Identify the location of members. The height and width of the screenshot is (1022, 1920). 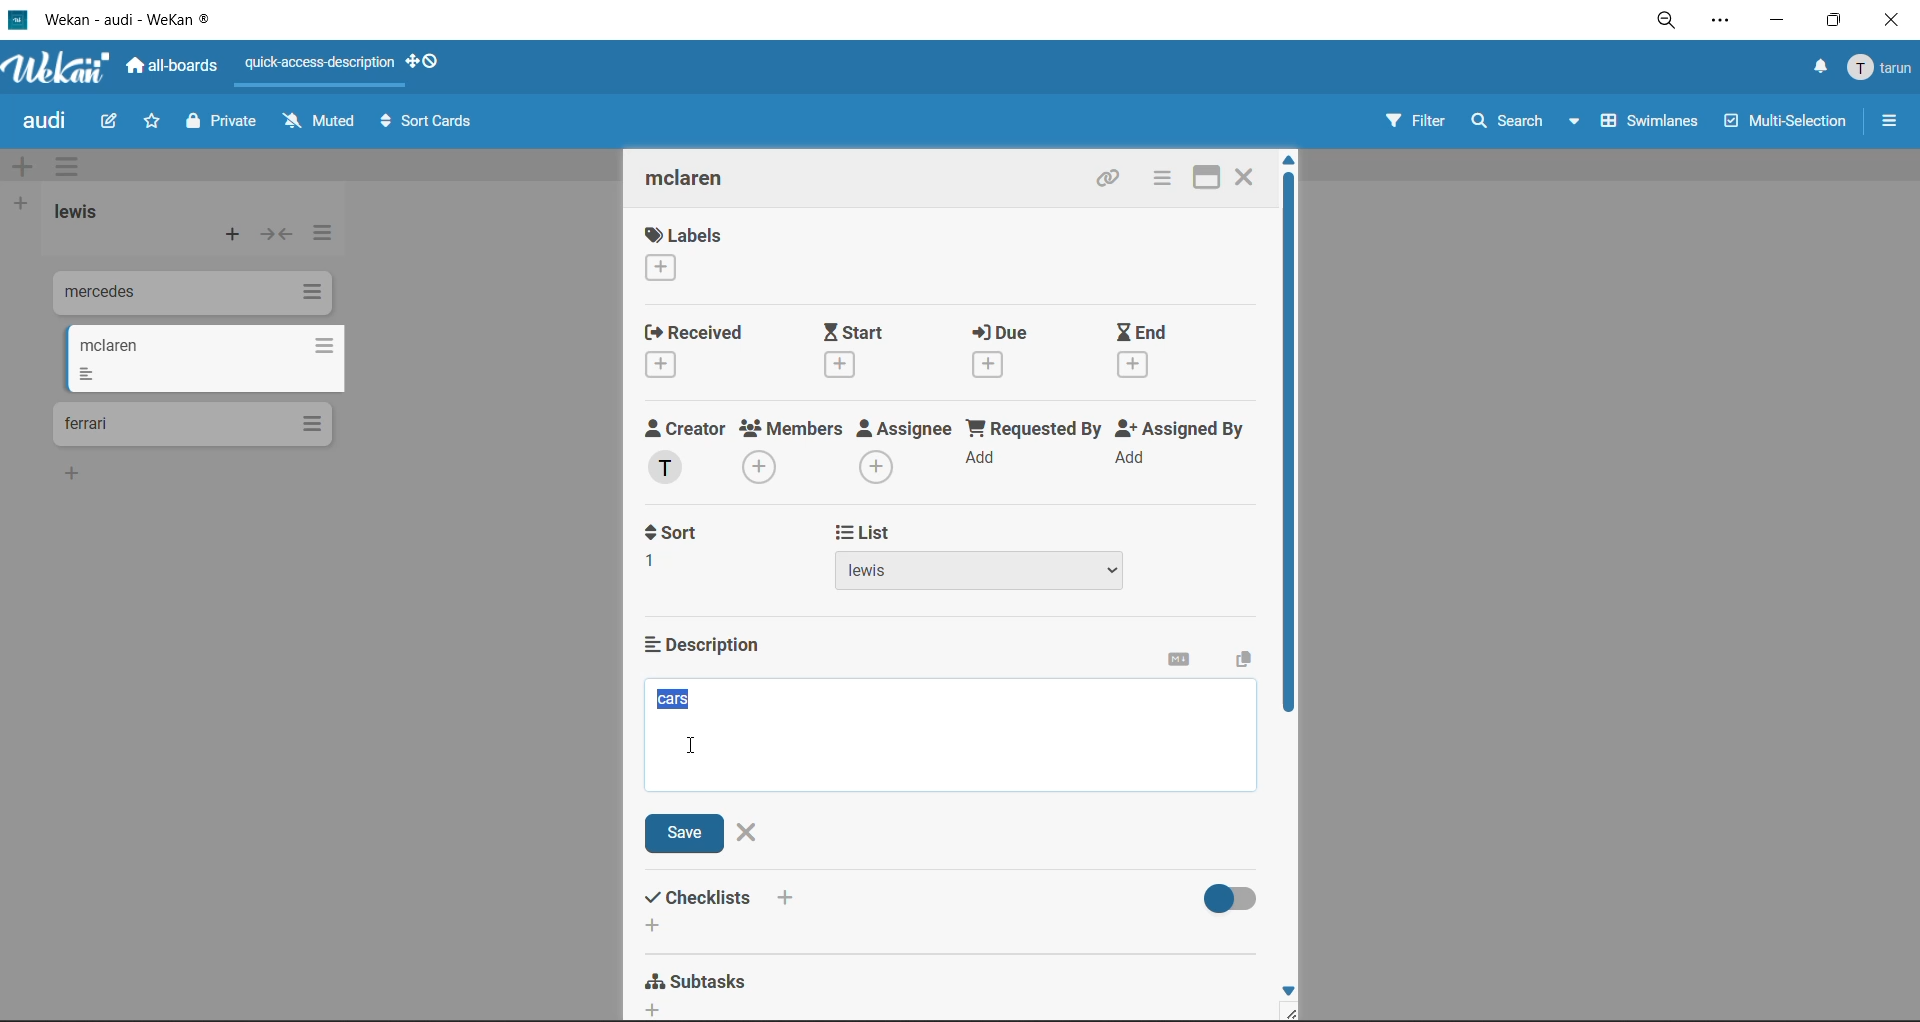
(795, 454).